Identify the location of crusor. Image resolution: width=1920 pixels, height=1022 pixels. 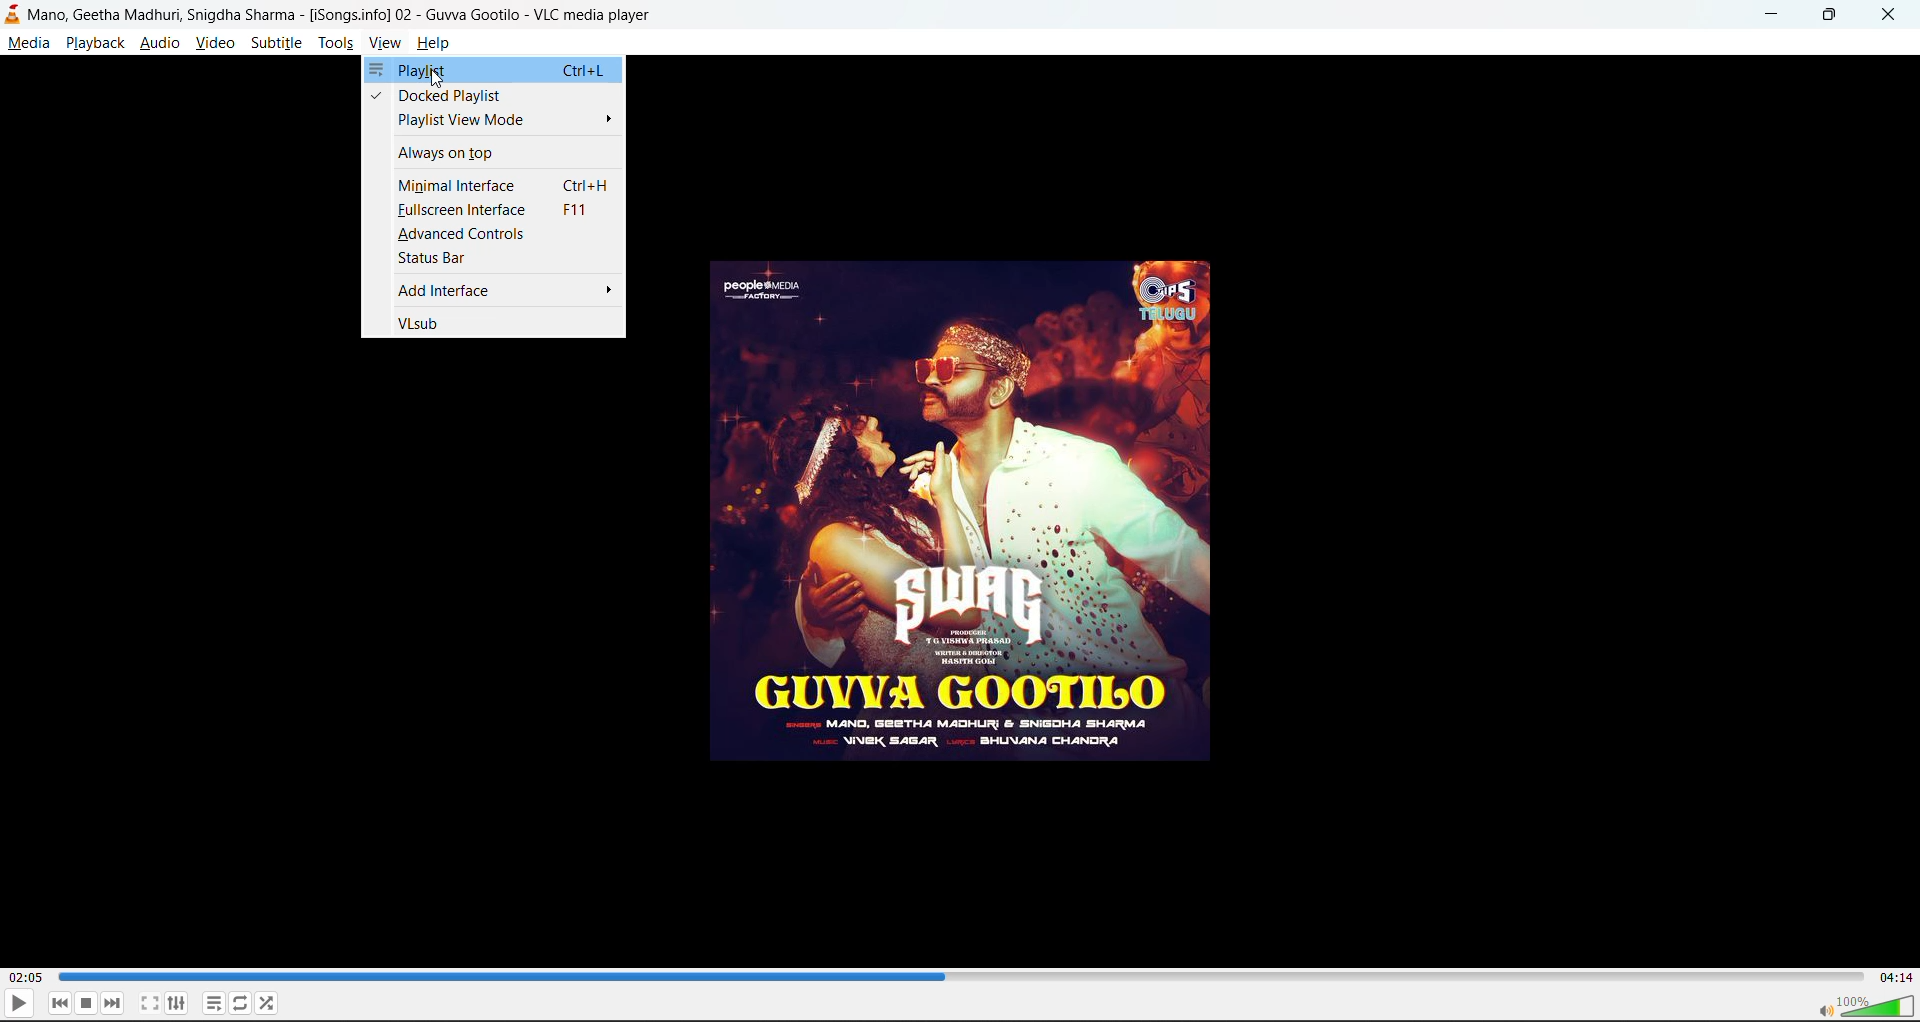
(436, 82).